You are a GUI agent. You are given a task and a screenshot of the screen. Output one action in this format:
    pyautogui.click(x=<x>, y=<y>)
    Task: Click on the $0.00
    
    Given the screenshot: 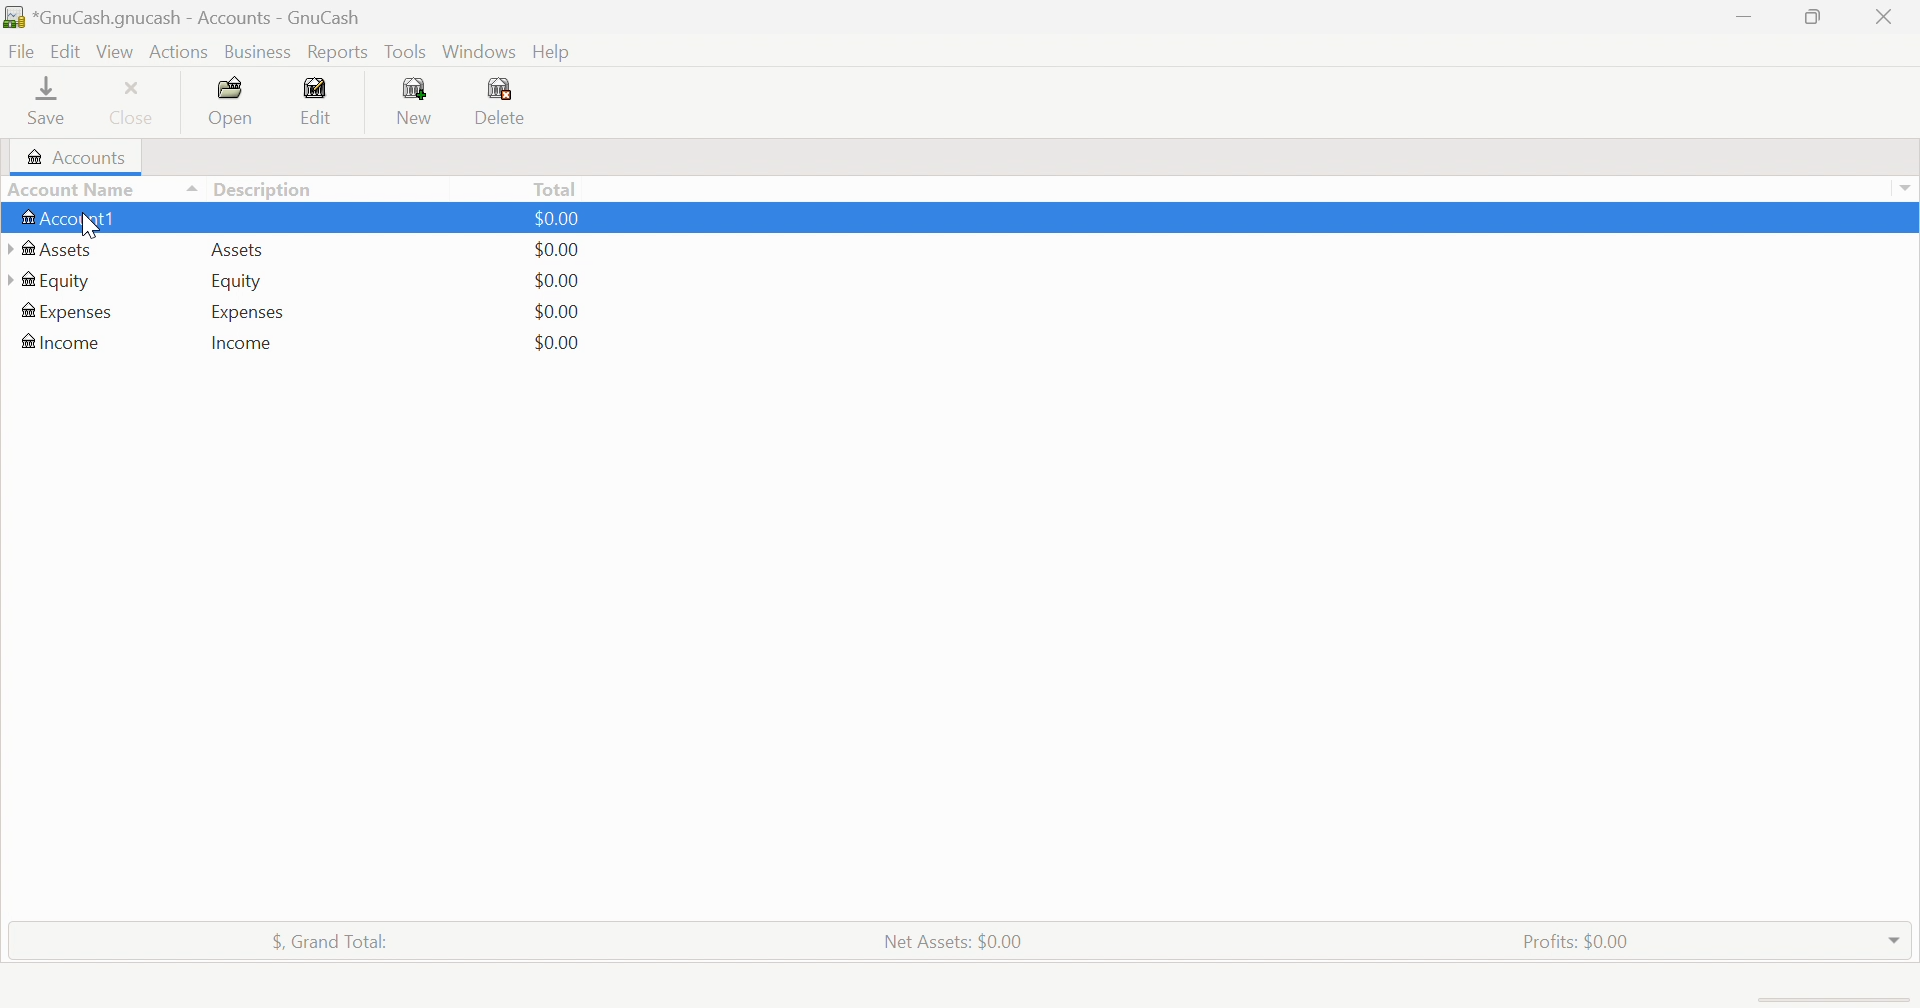 What is the action you would take?
    pyautogui.click(x=559, y=343)
    